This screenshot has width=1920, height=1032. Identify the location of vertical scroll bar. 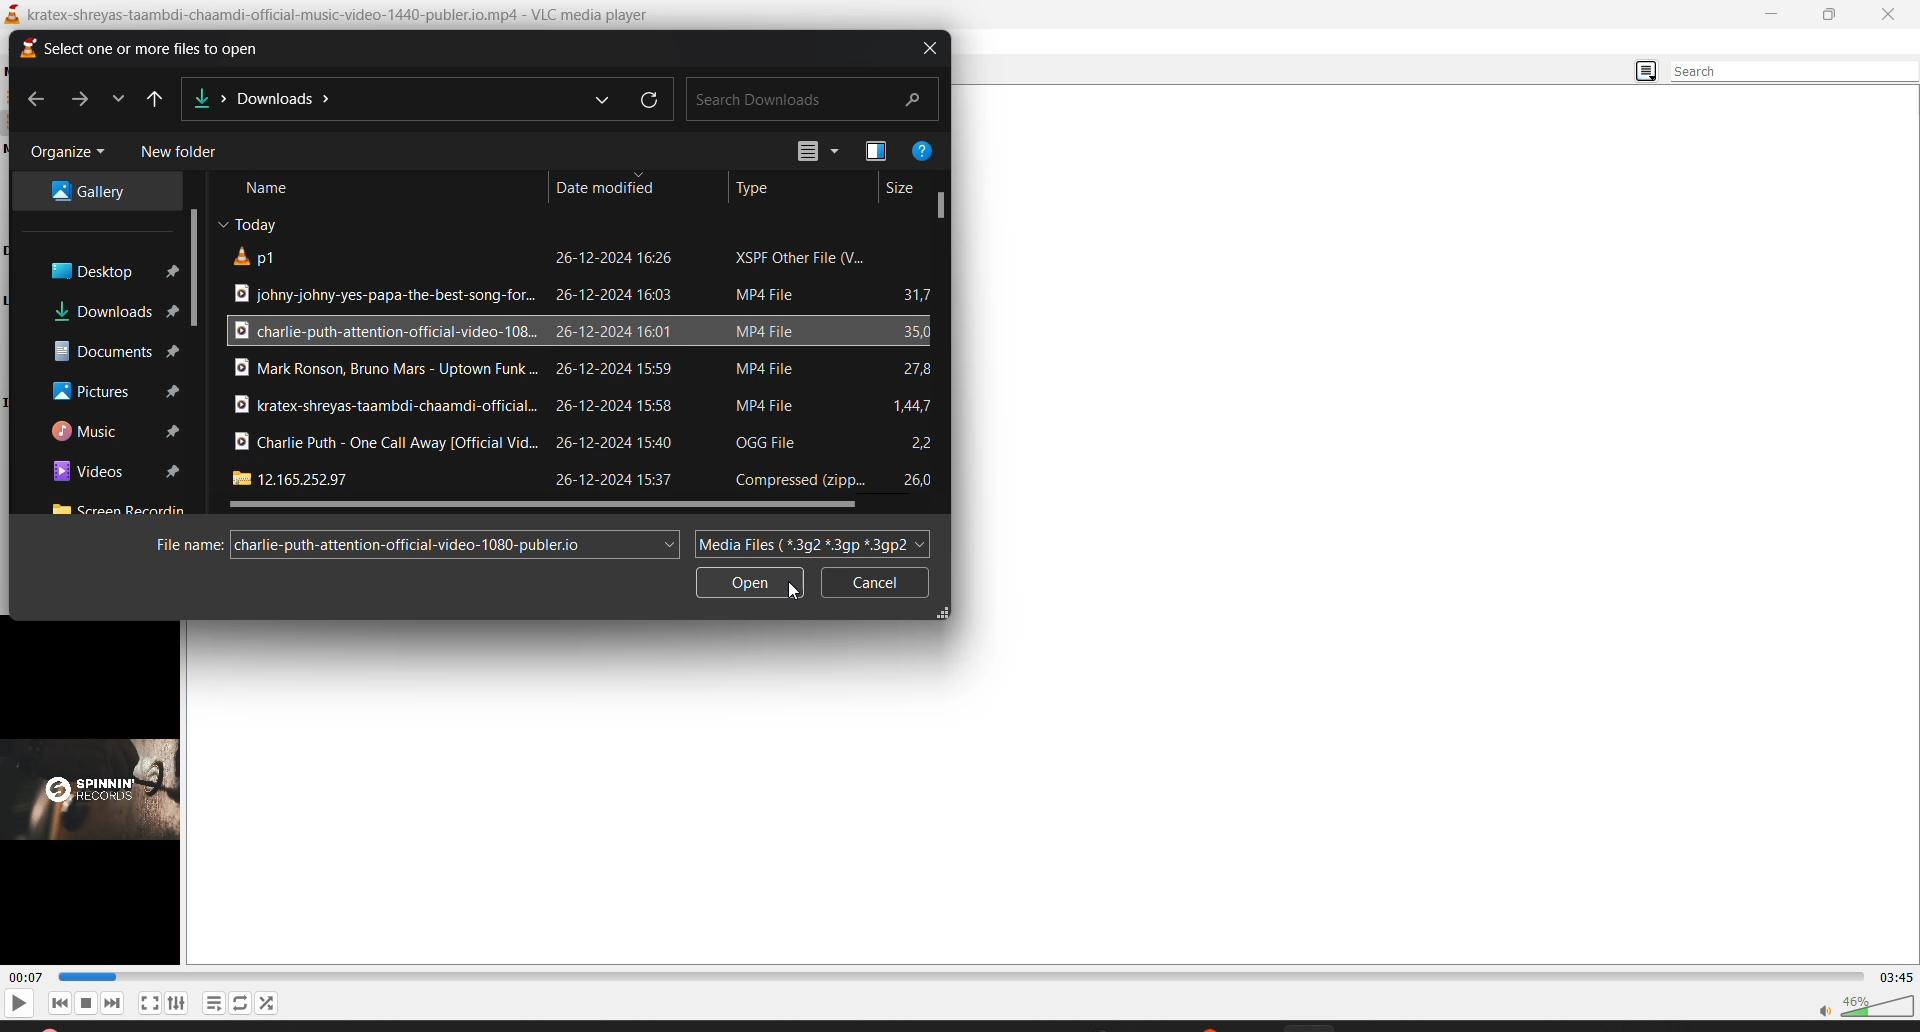
(197, 268).